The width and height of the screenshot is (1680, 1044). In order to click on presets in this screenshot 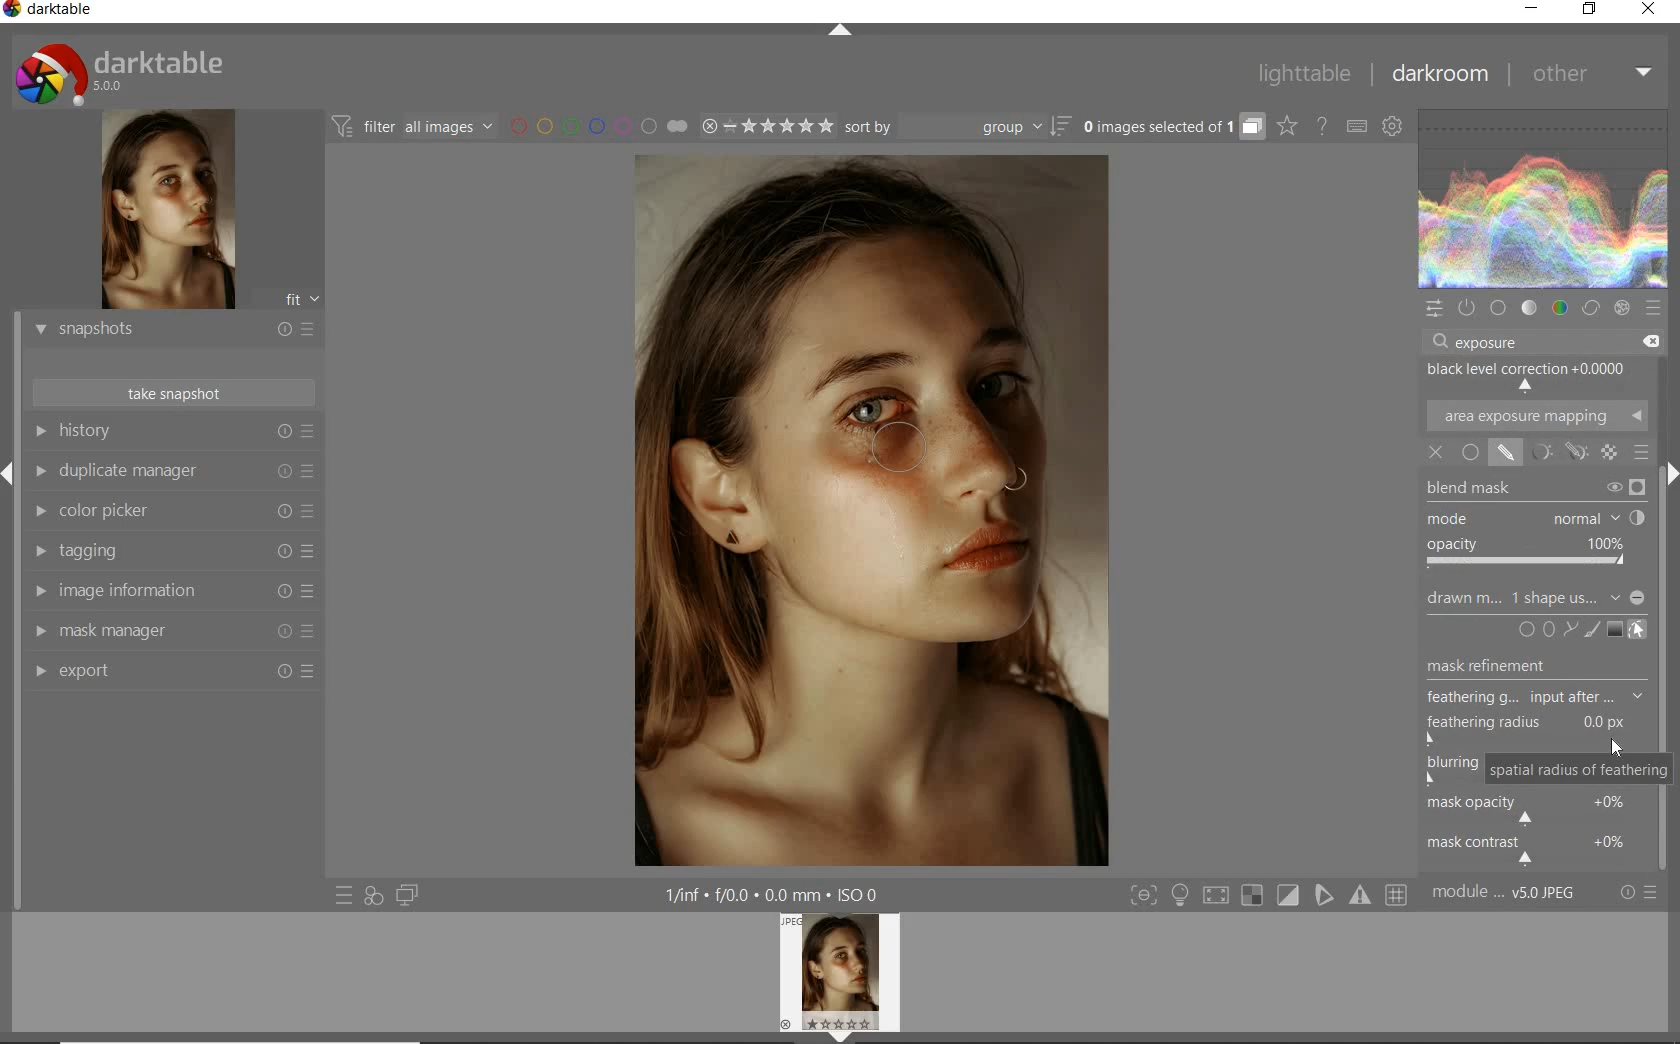, I will do `click(1654, 308)`.